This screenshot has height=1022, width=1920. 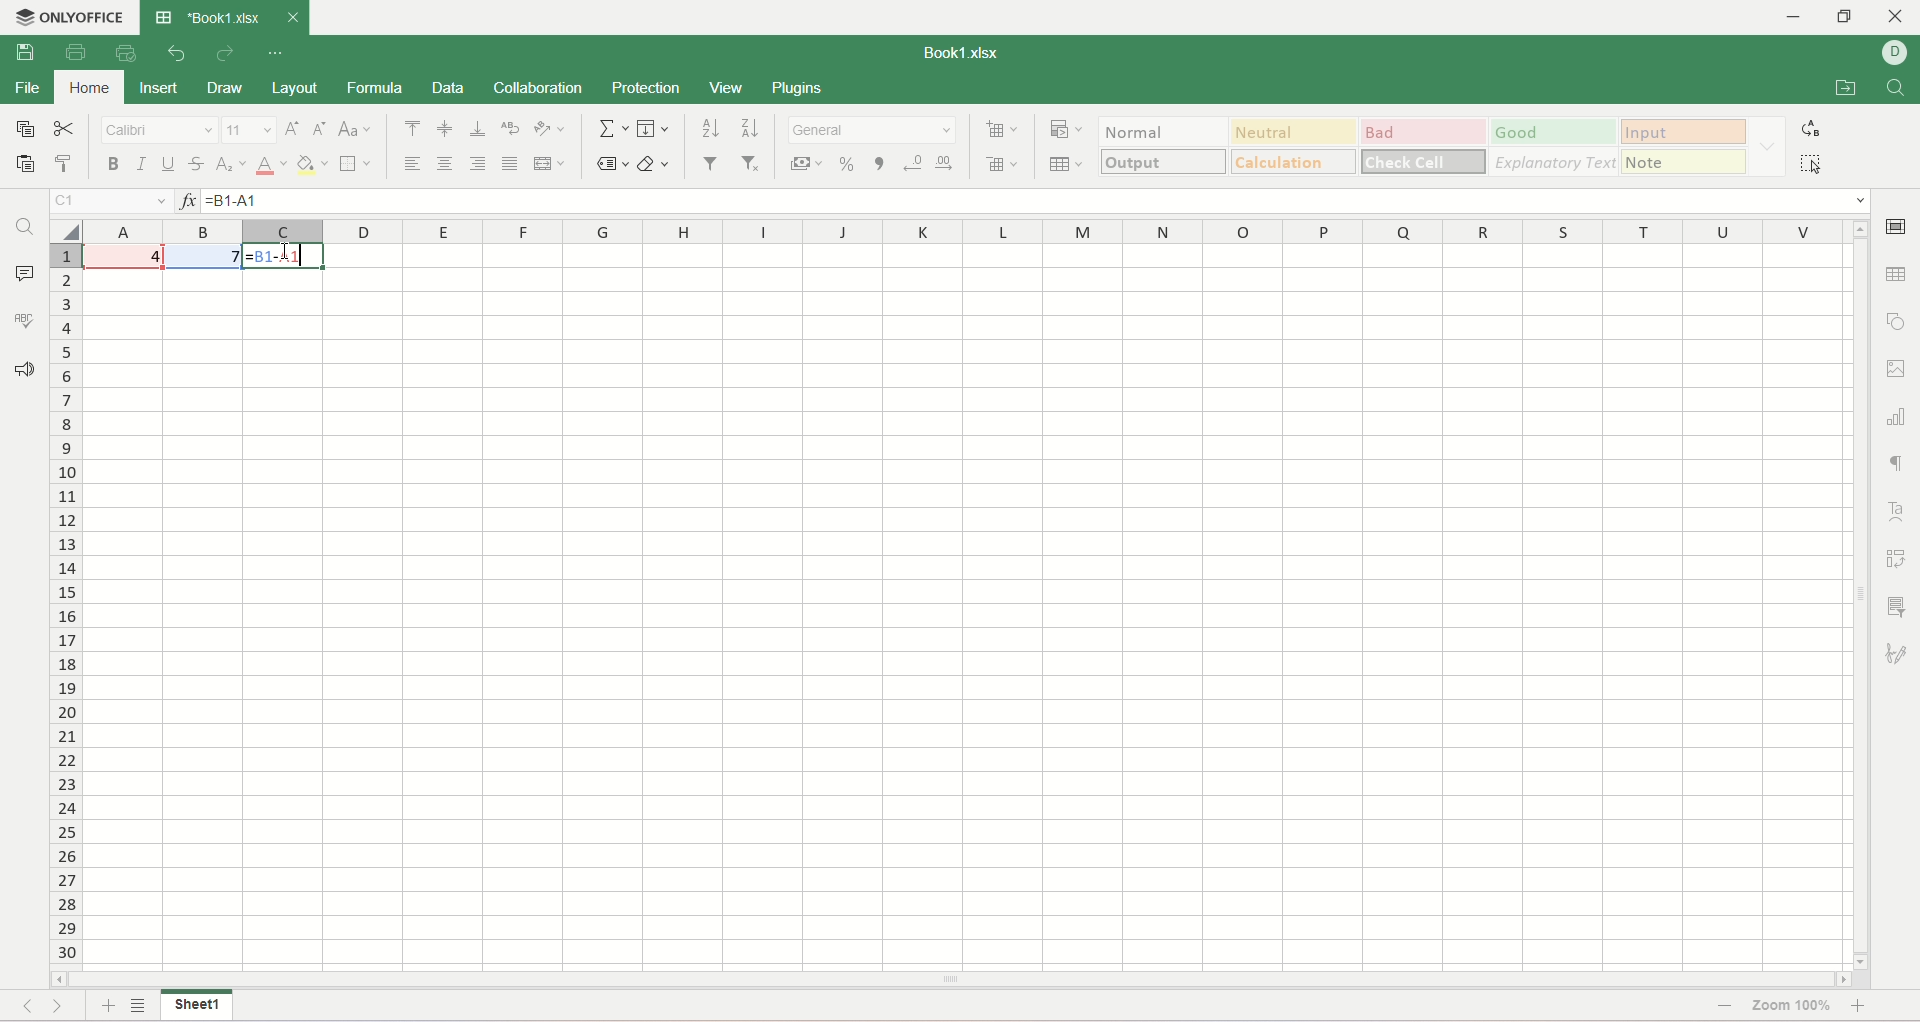 I want to click on minimize, so click(x=1799, y=18).